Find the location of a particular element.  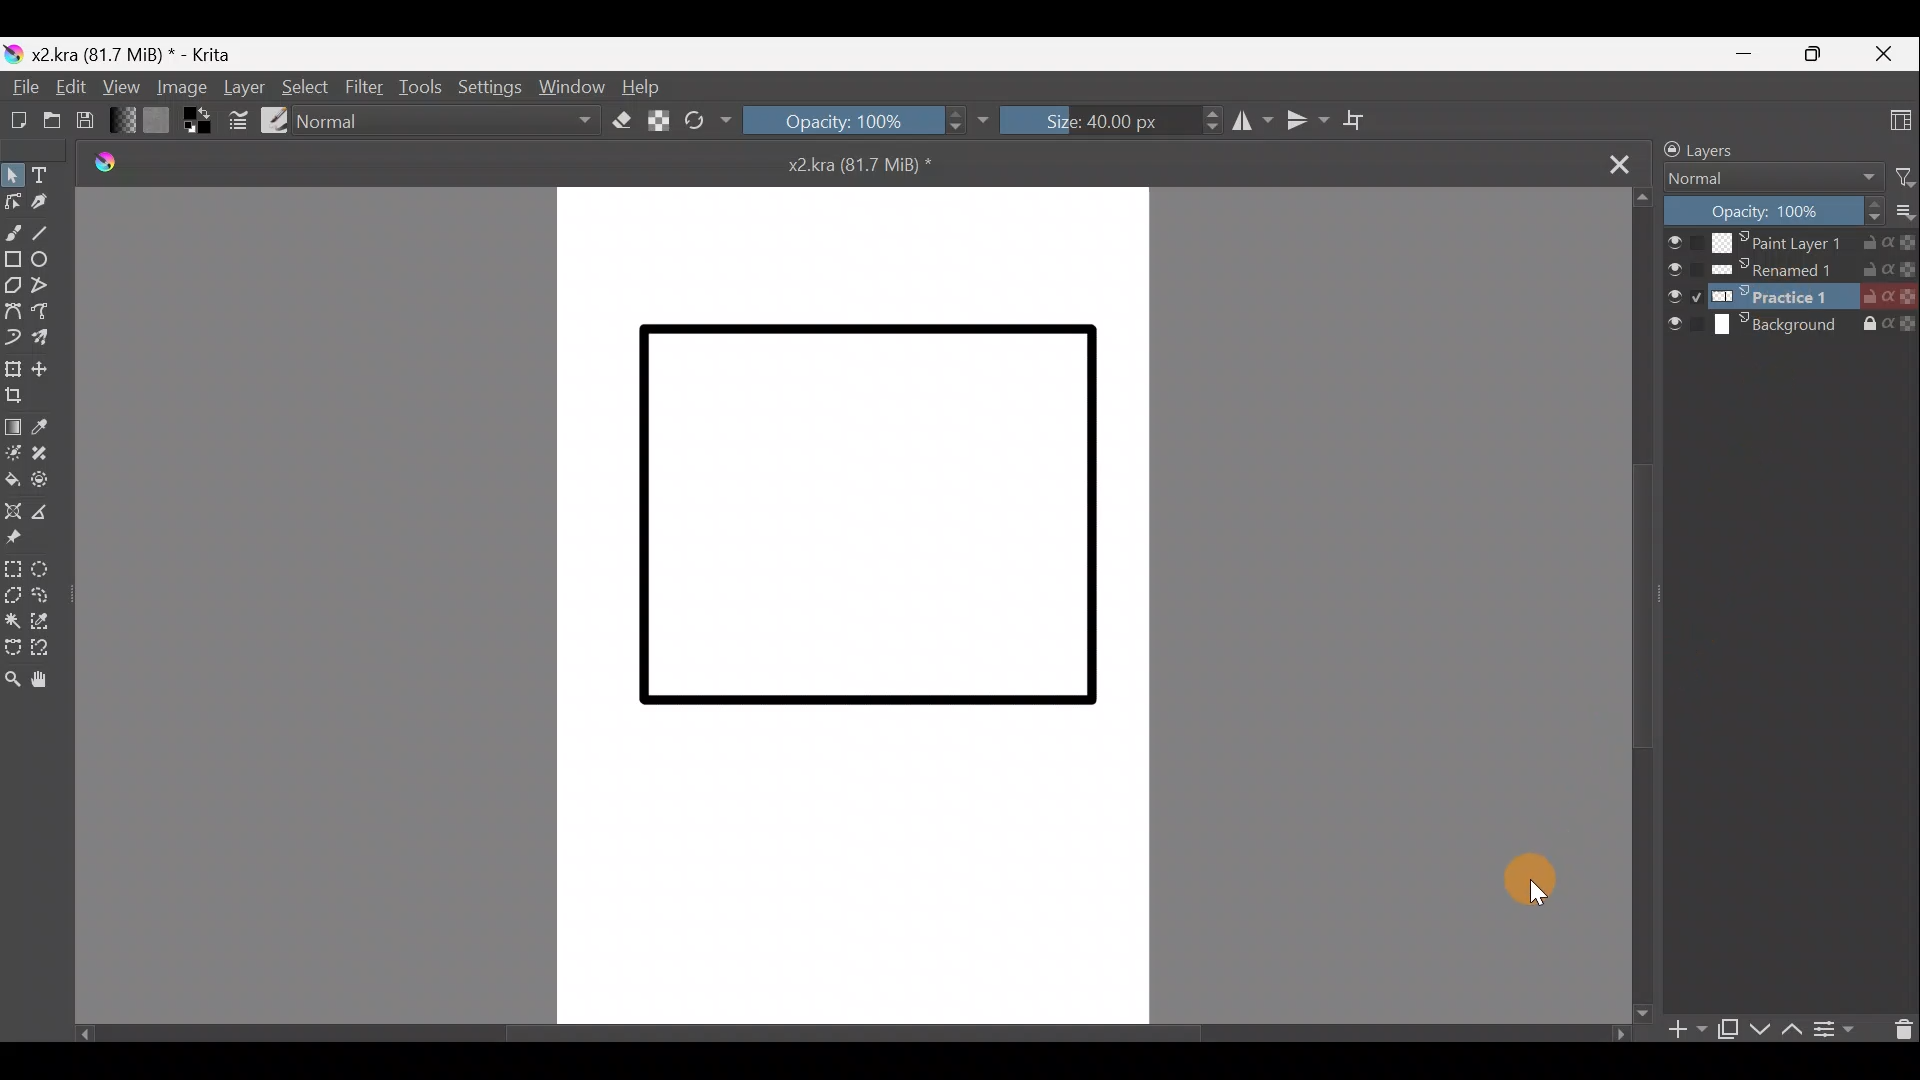

x2.kra (81.7 MiB) * - Krita is located at coordinates (134, 54).